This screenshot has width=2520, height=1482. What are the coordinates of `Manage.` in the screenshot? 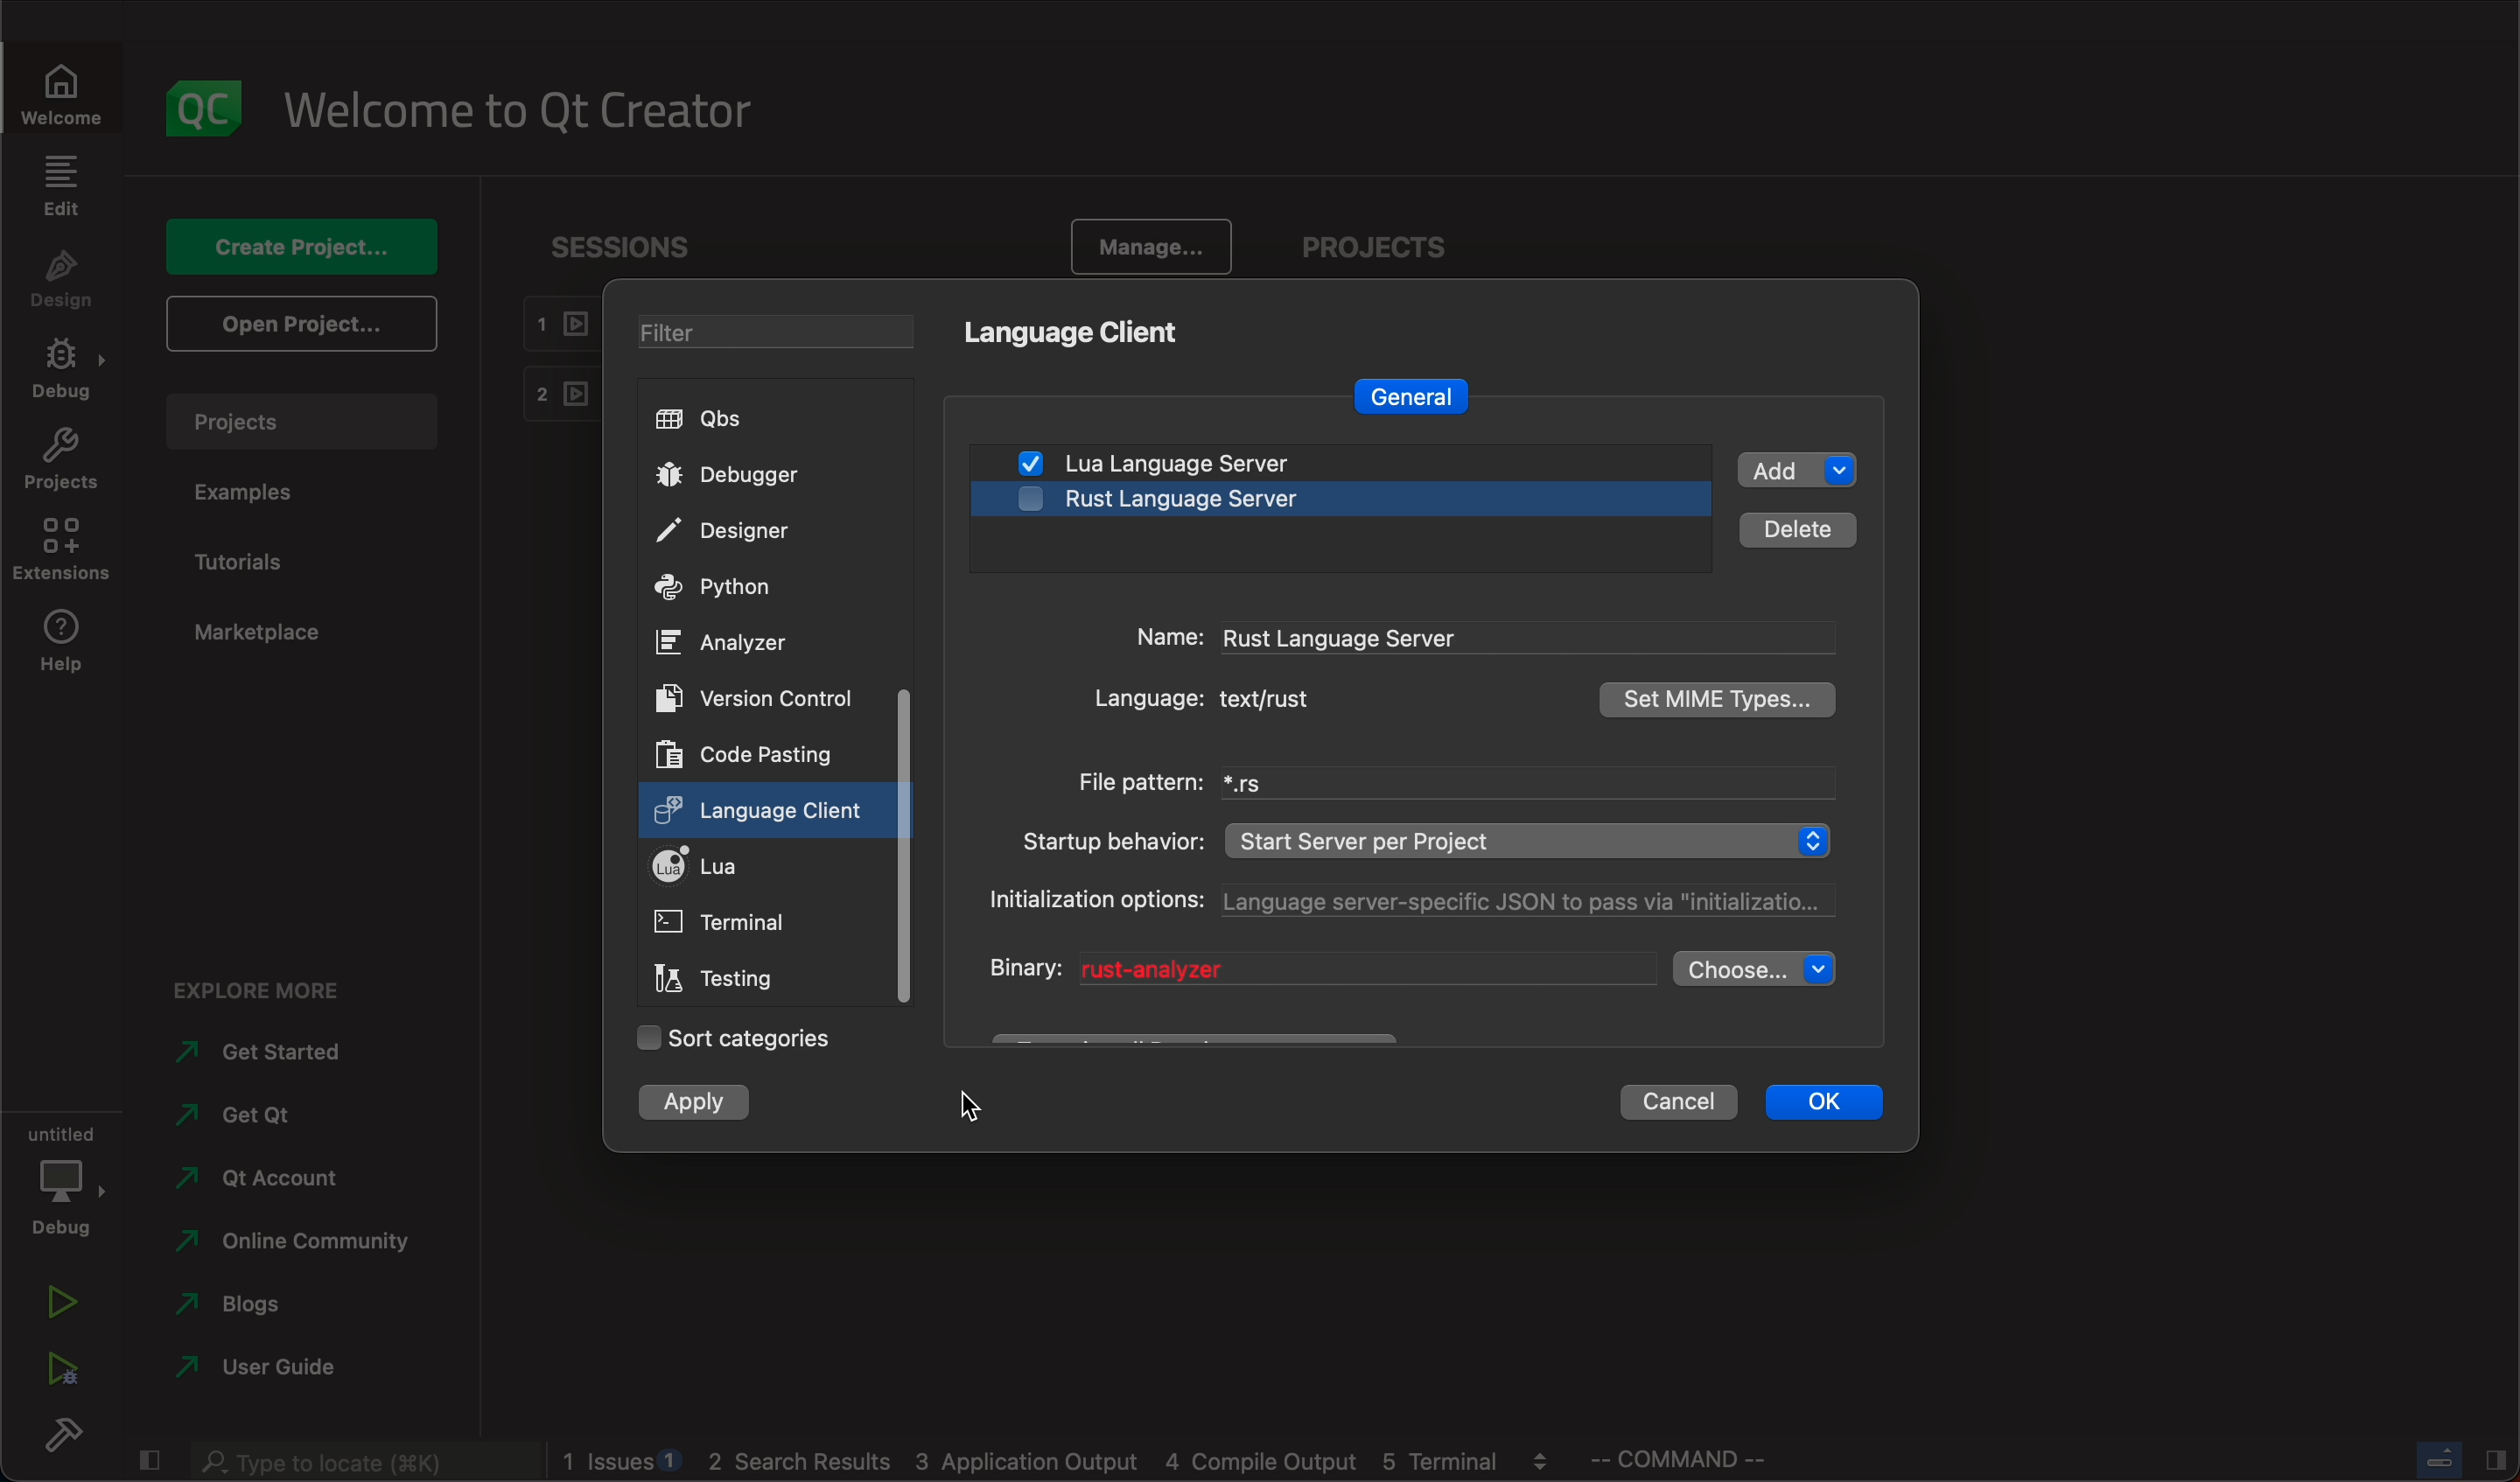 It's located at (1141, 248).